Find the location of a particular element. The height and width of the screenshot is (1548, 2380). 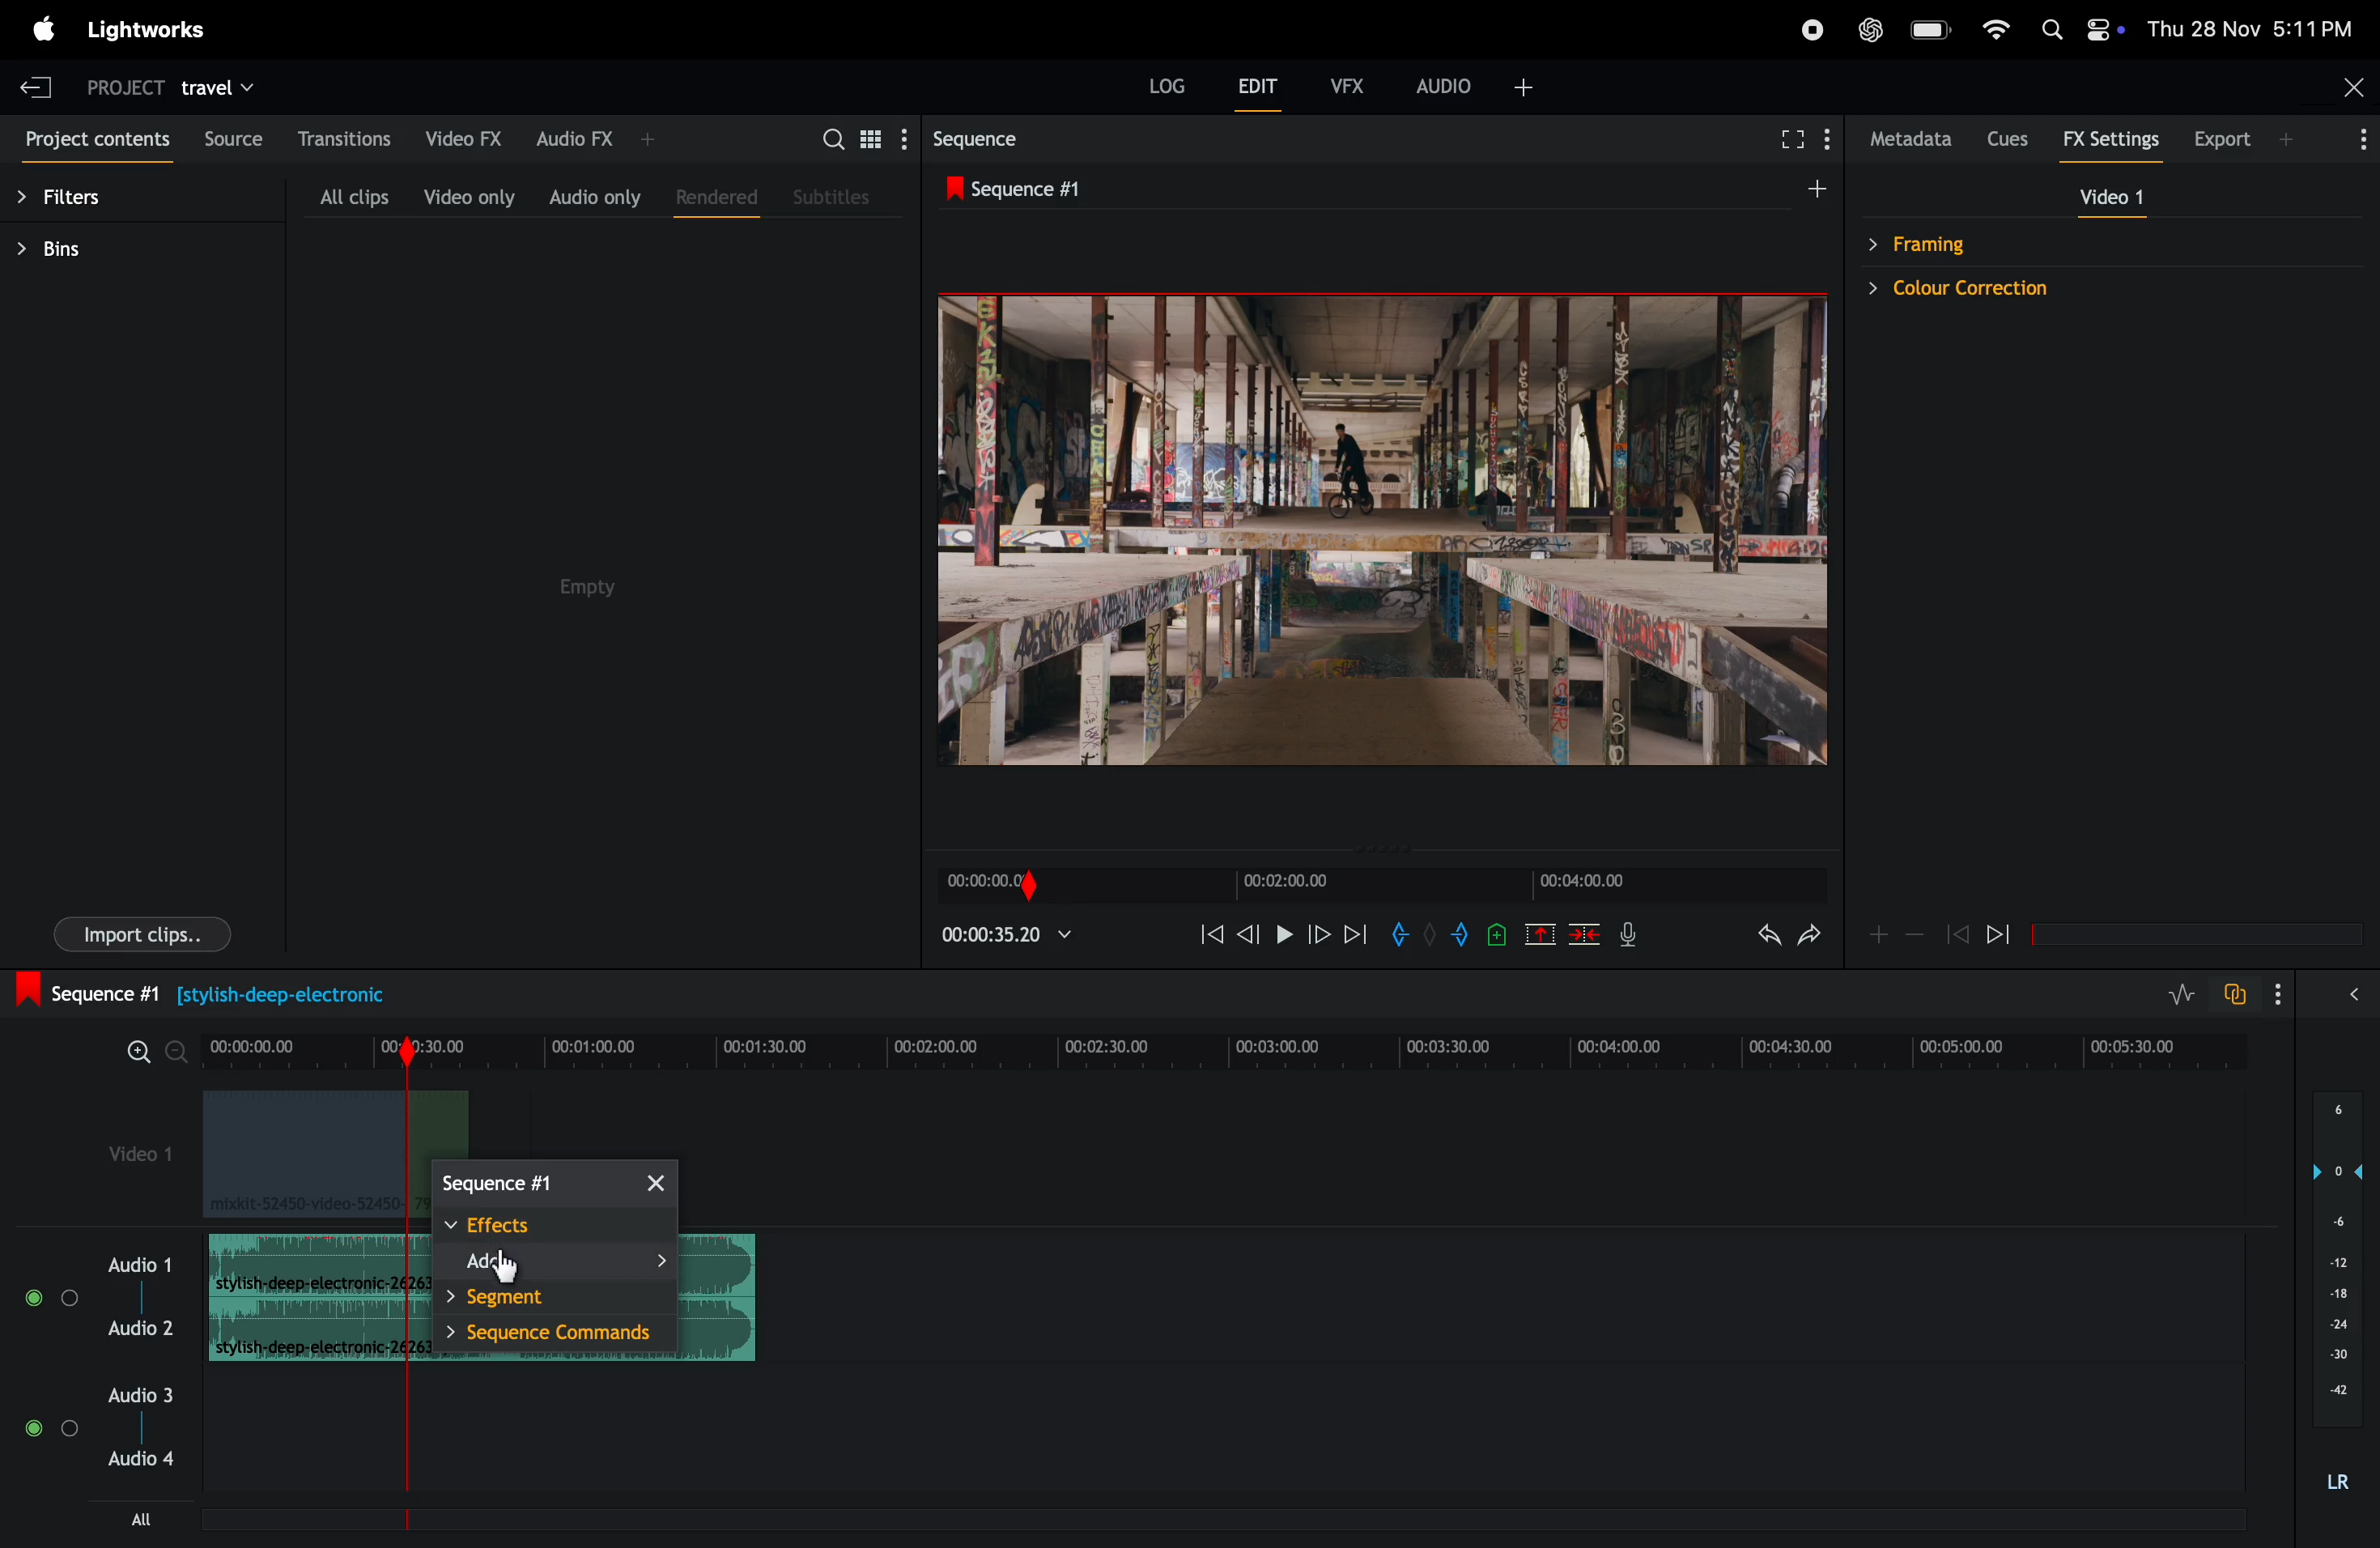

search is located at coordinates (832, 138).